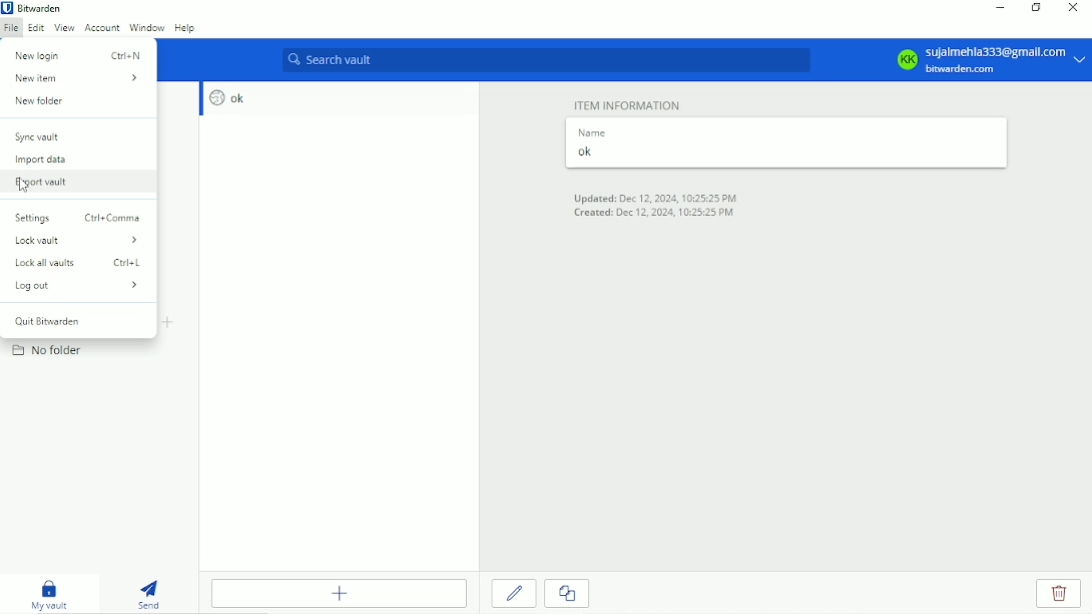  Describe the element at coordinates (988, 60) in the screenshot. I see `KK sujalmehla333@gmail.com       bitwarden.com` at that location.